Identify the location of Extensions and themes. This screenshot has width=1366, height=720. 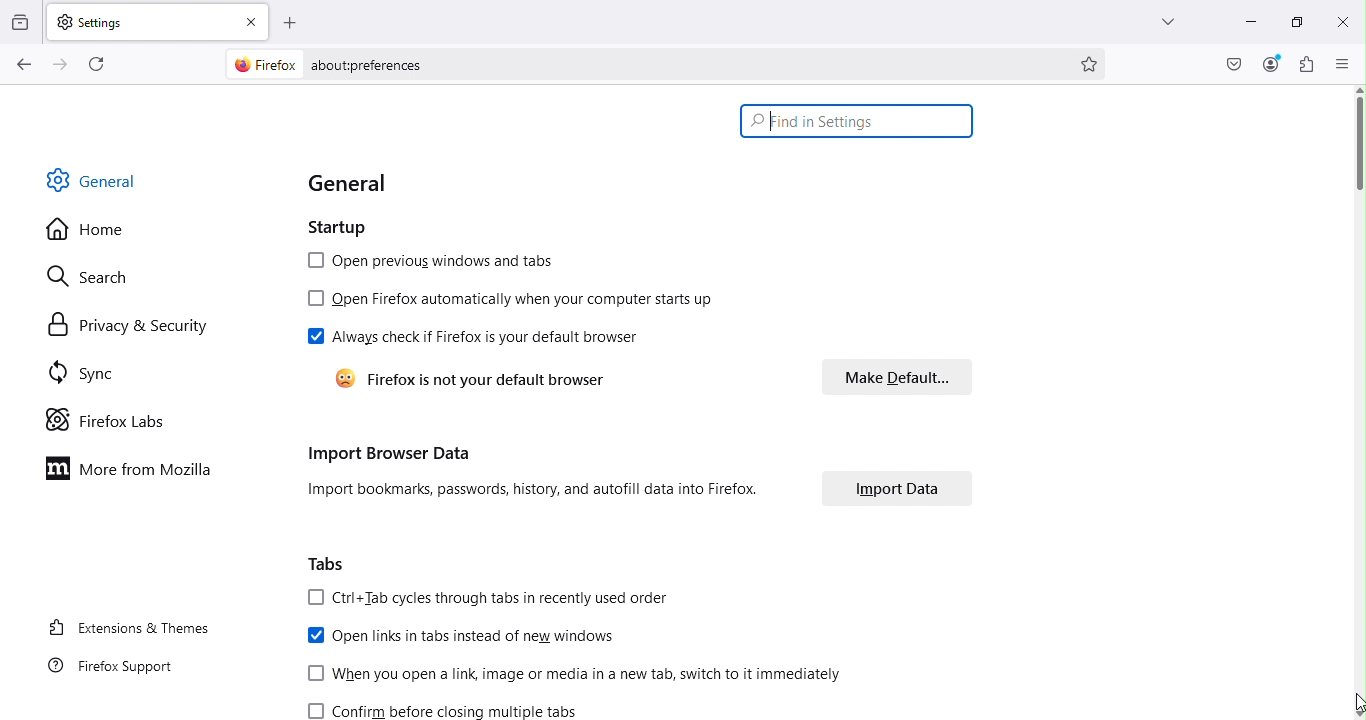
(127, 626).